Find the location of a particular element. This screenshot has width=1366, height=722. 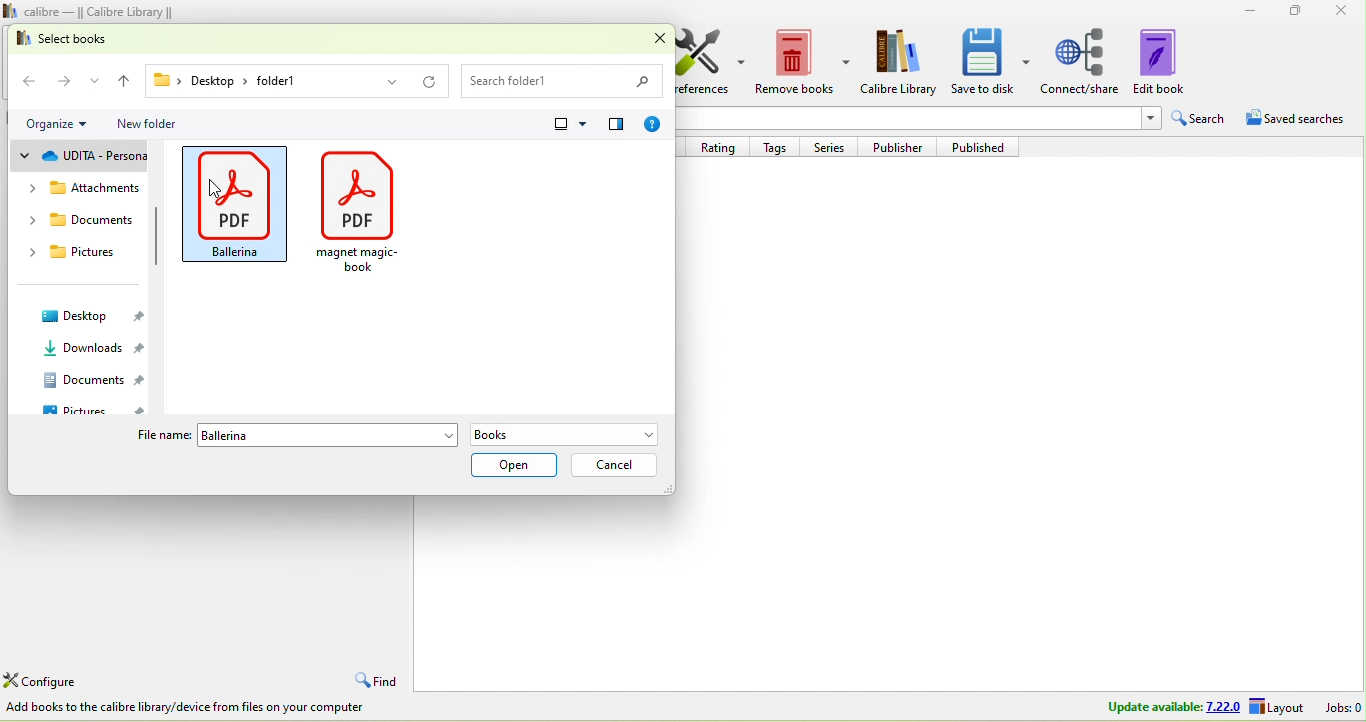

Drop-down  is located at coordinates (1149, 119).